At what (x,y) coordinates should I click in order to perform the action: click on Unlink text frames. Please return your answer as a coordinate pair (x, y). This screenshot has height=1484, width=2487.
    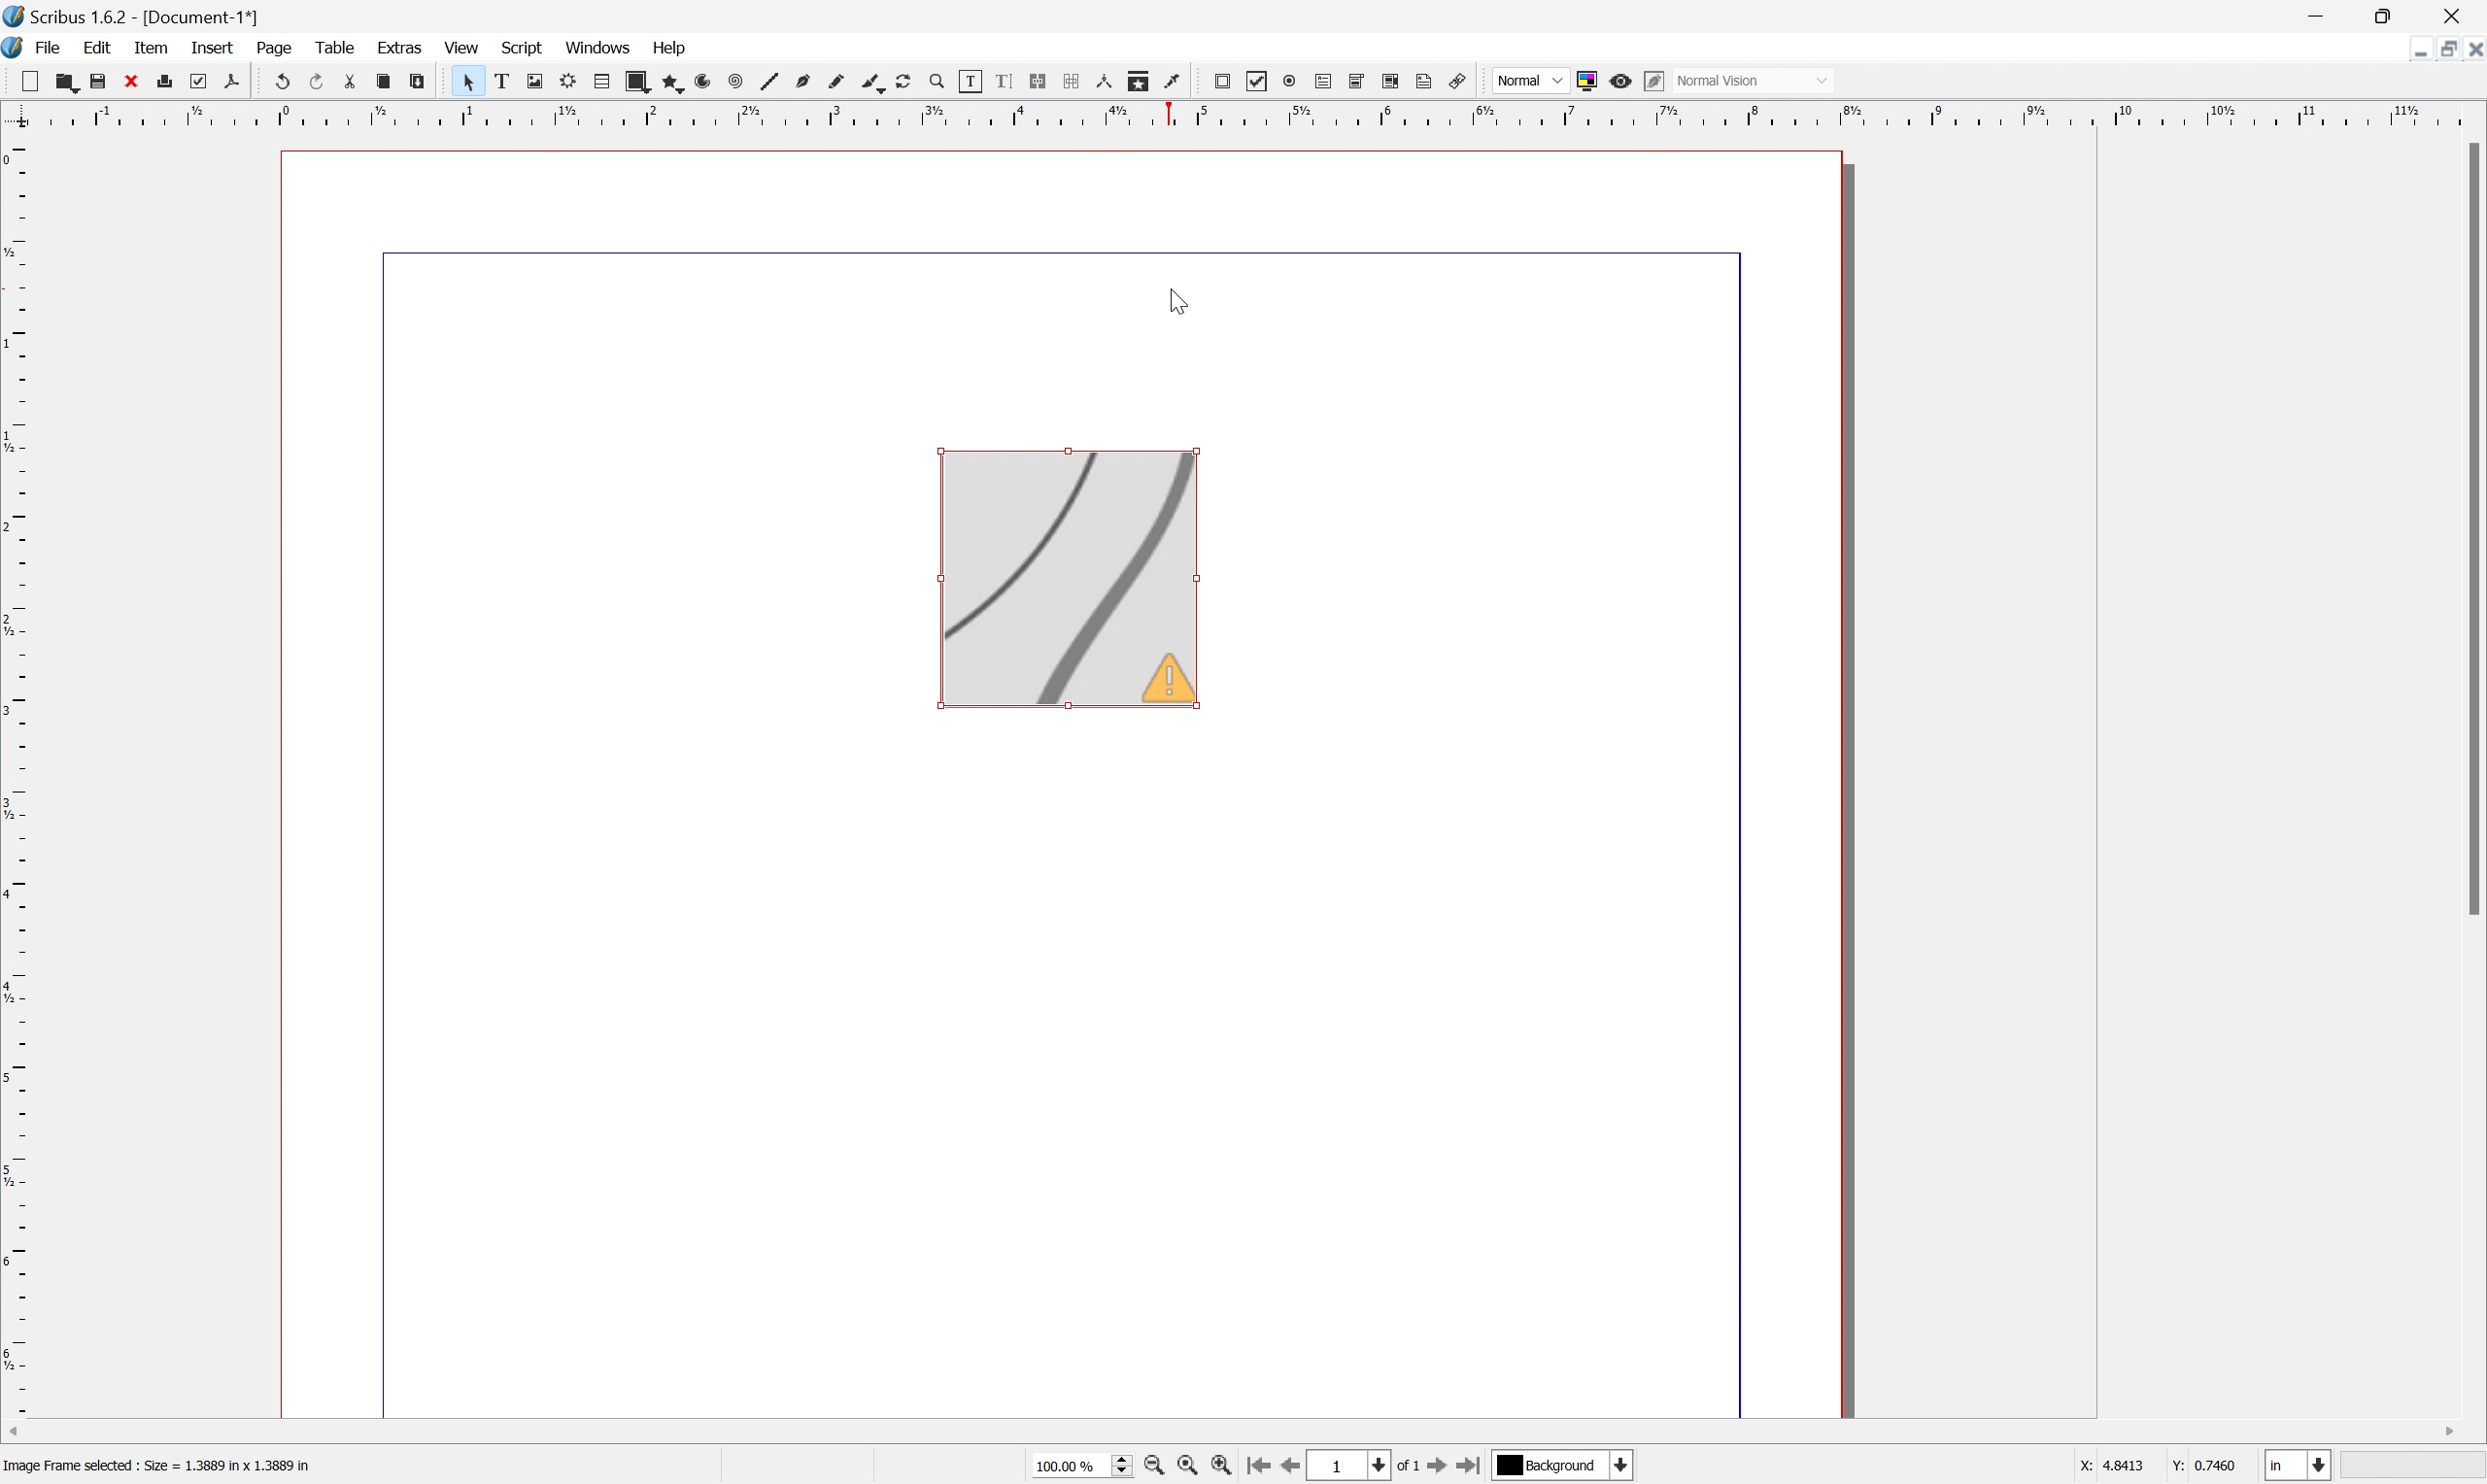
    Looking at the image, I should click on (1077, 81).